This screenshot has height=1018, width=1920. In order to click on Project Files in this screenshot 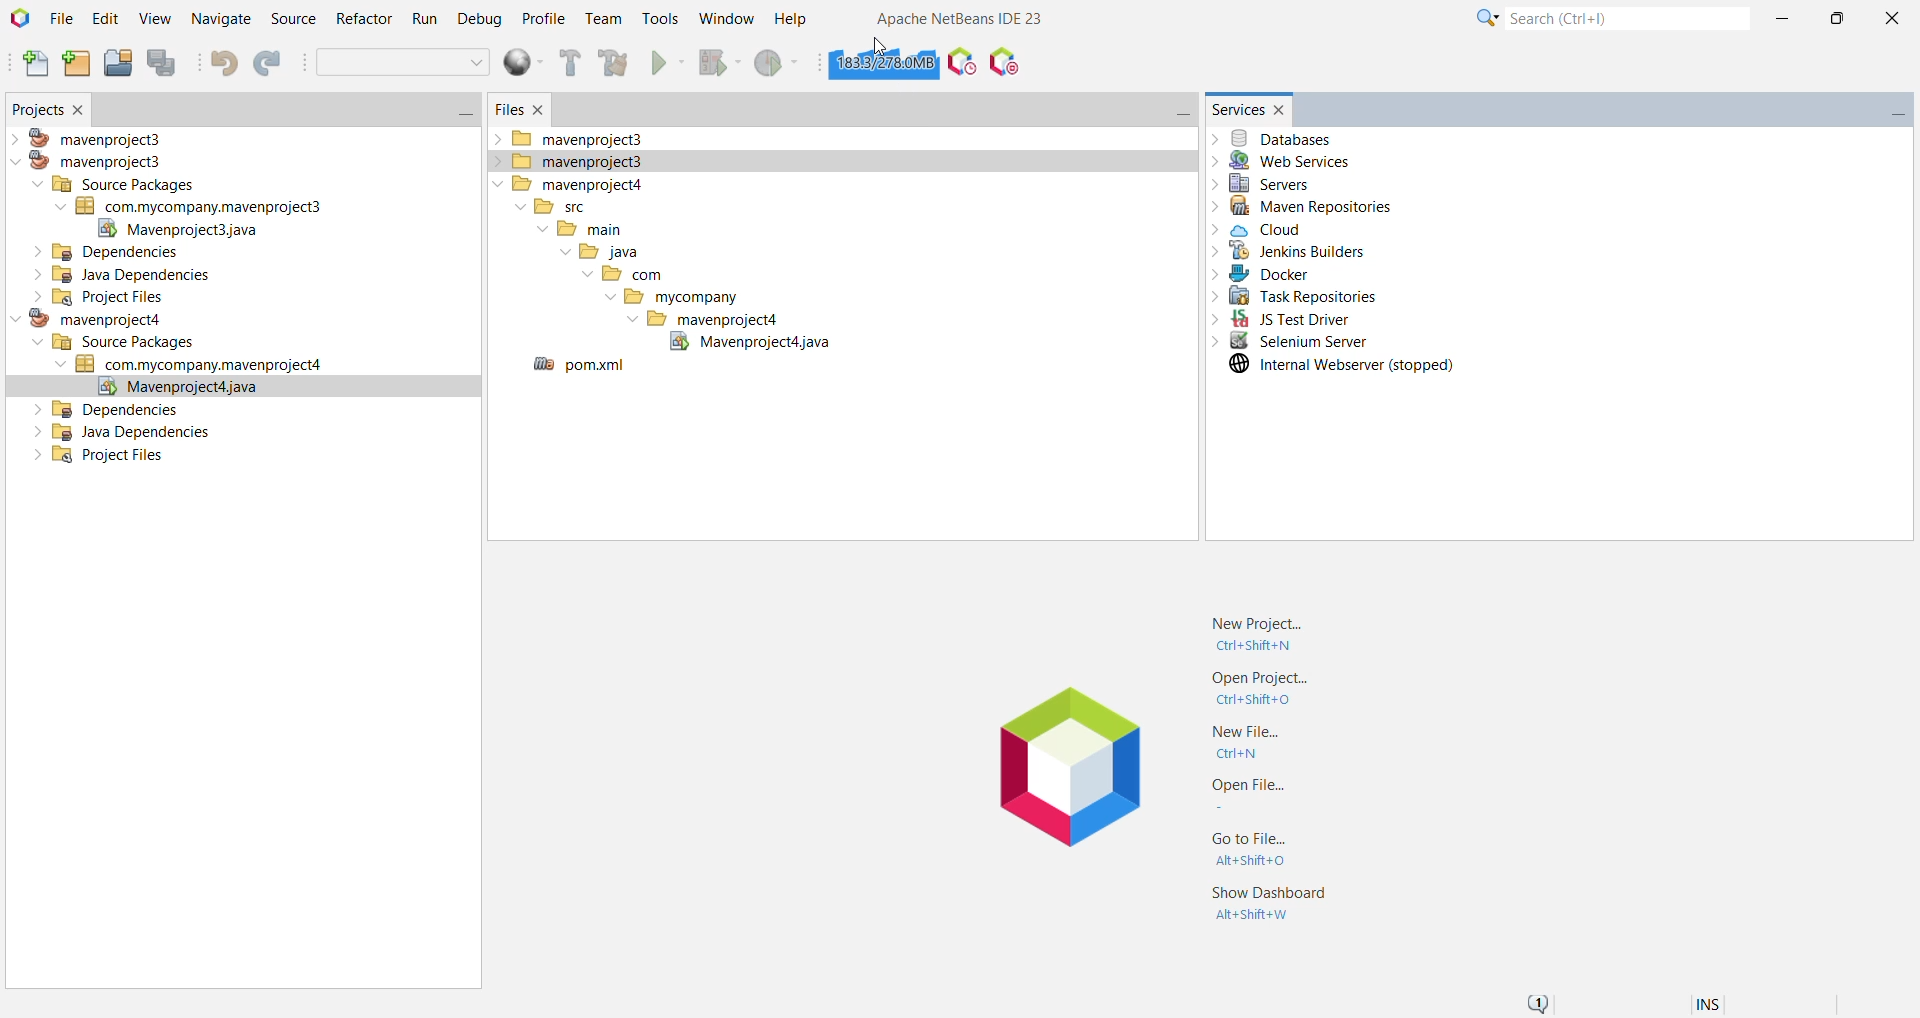, I will do `click(89, 298)`.